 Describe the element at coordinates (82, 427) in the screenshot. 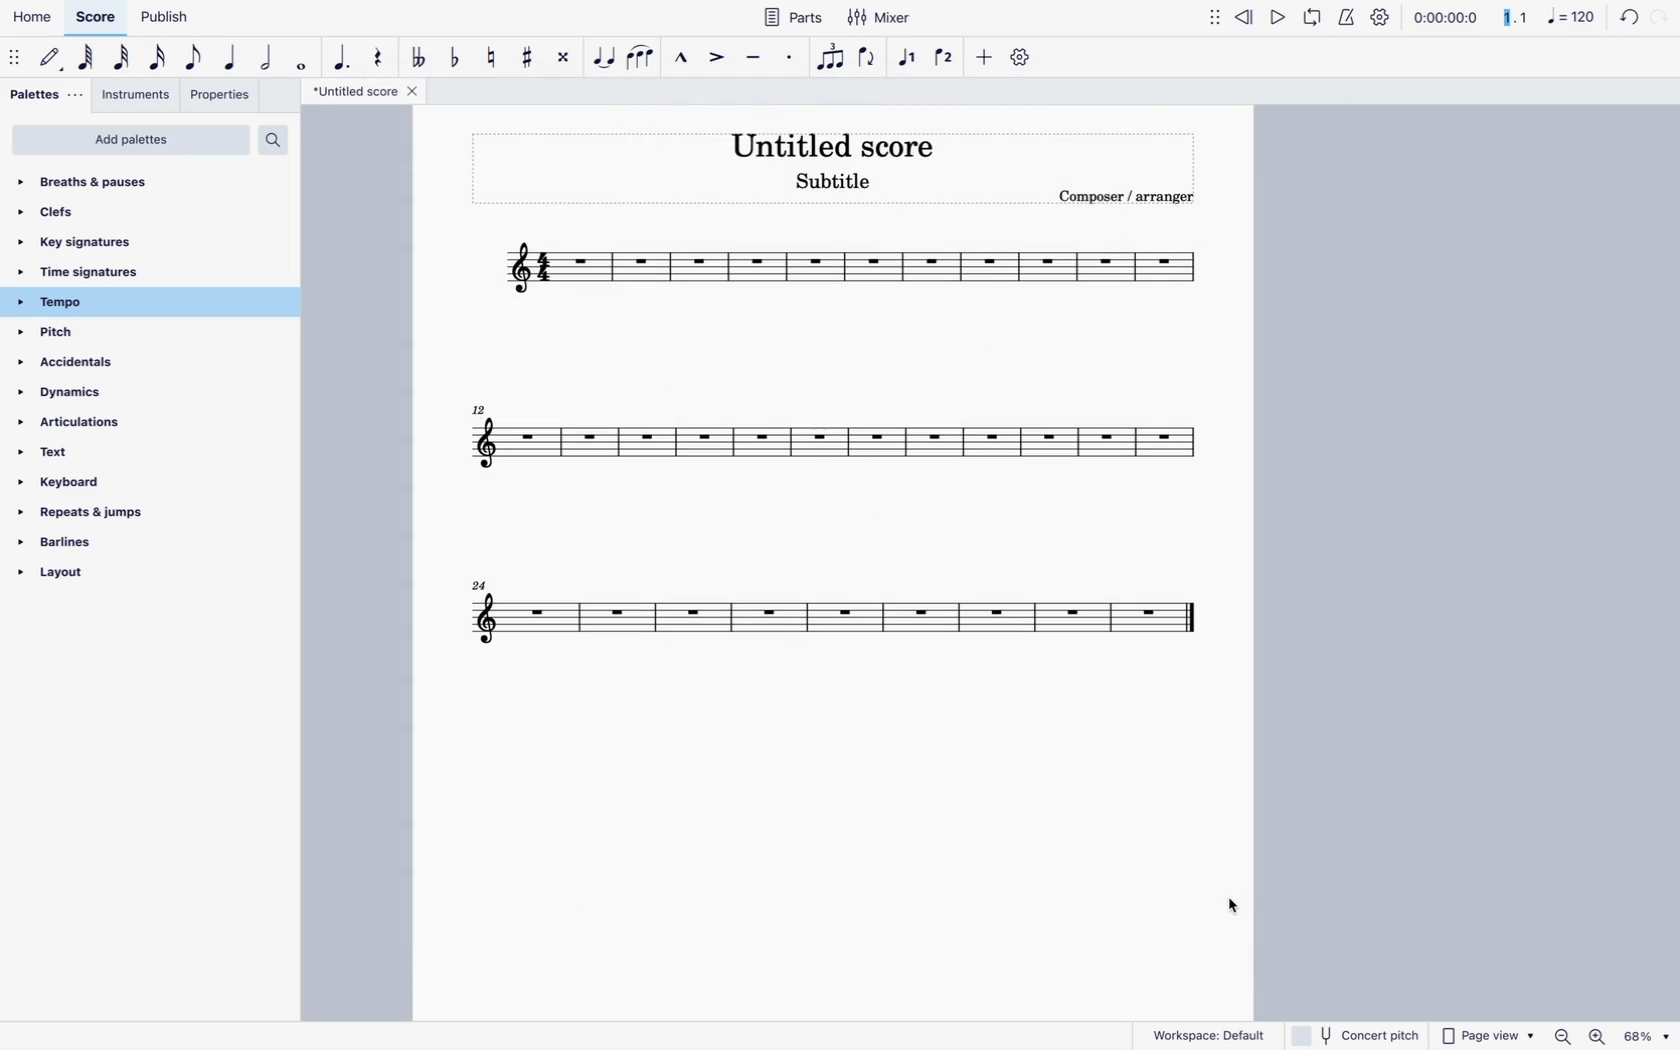

I see `articulations` at that location.